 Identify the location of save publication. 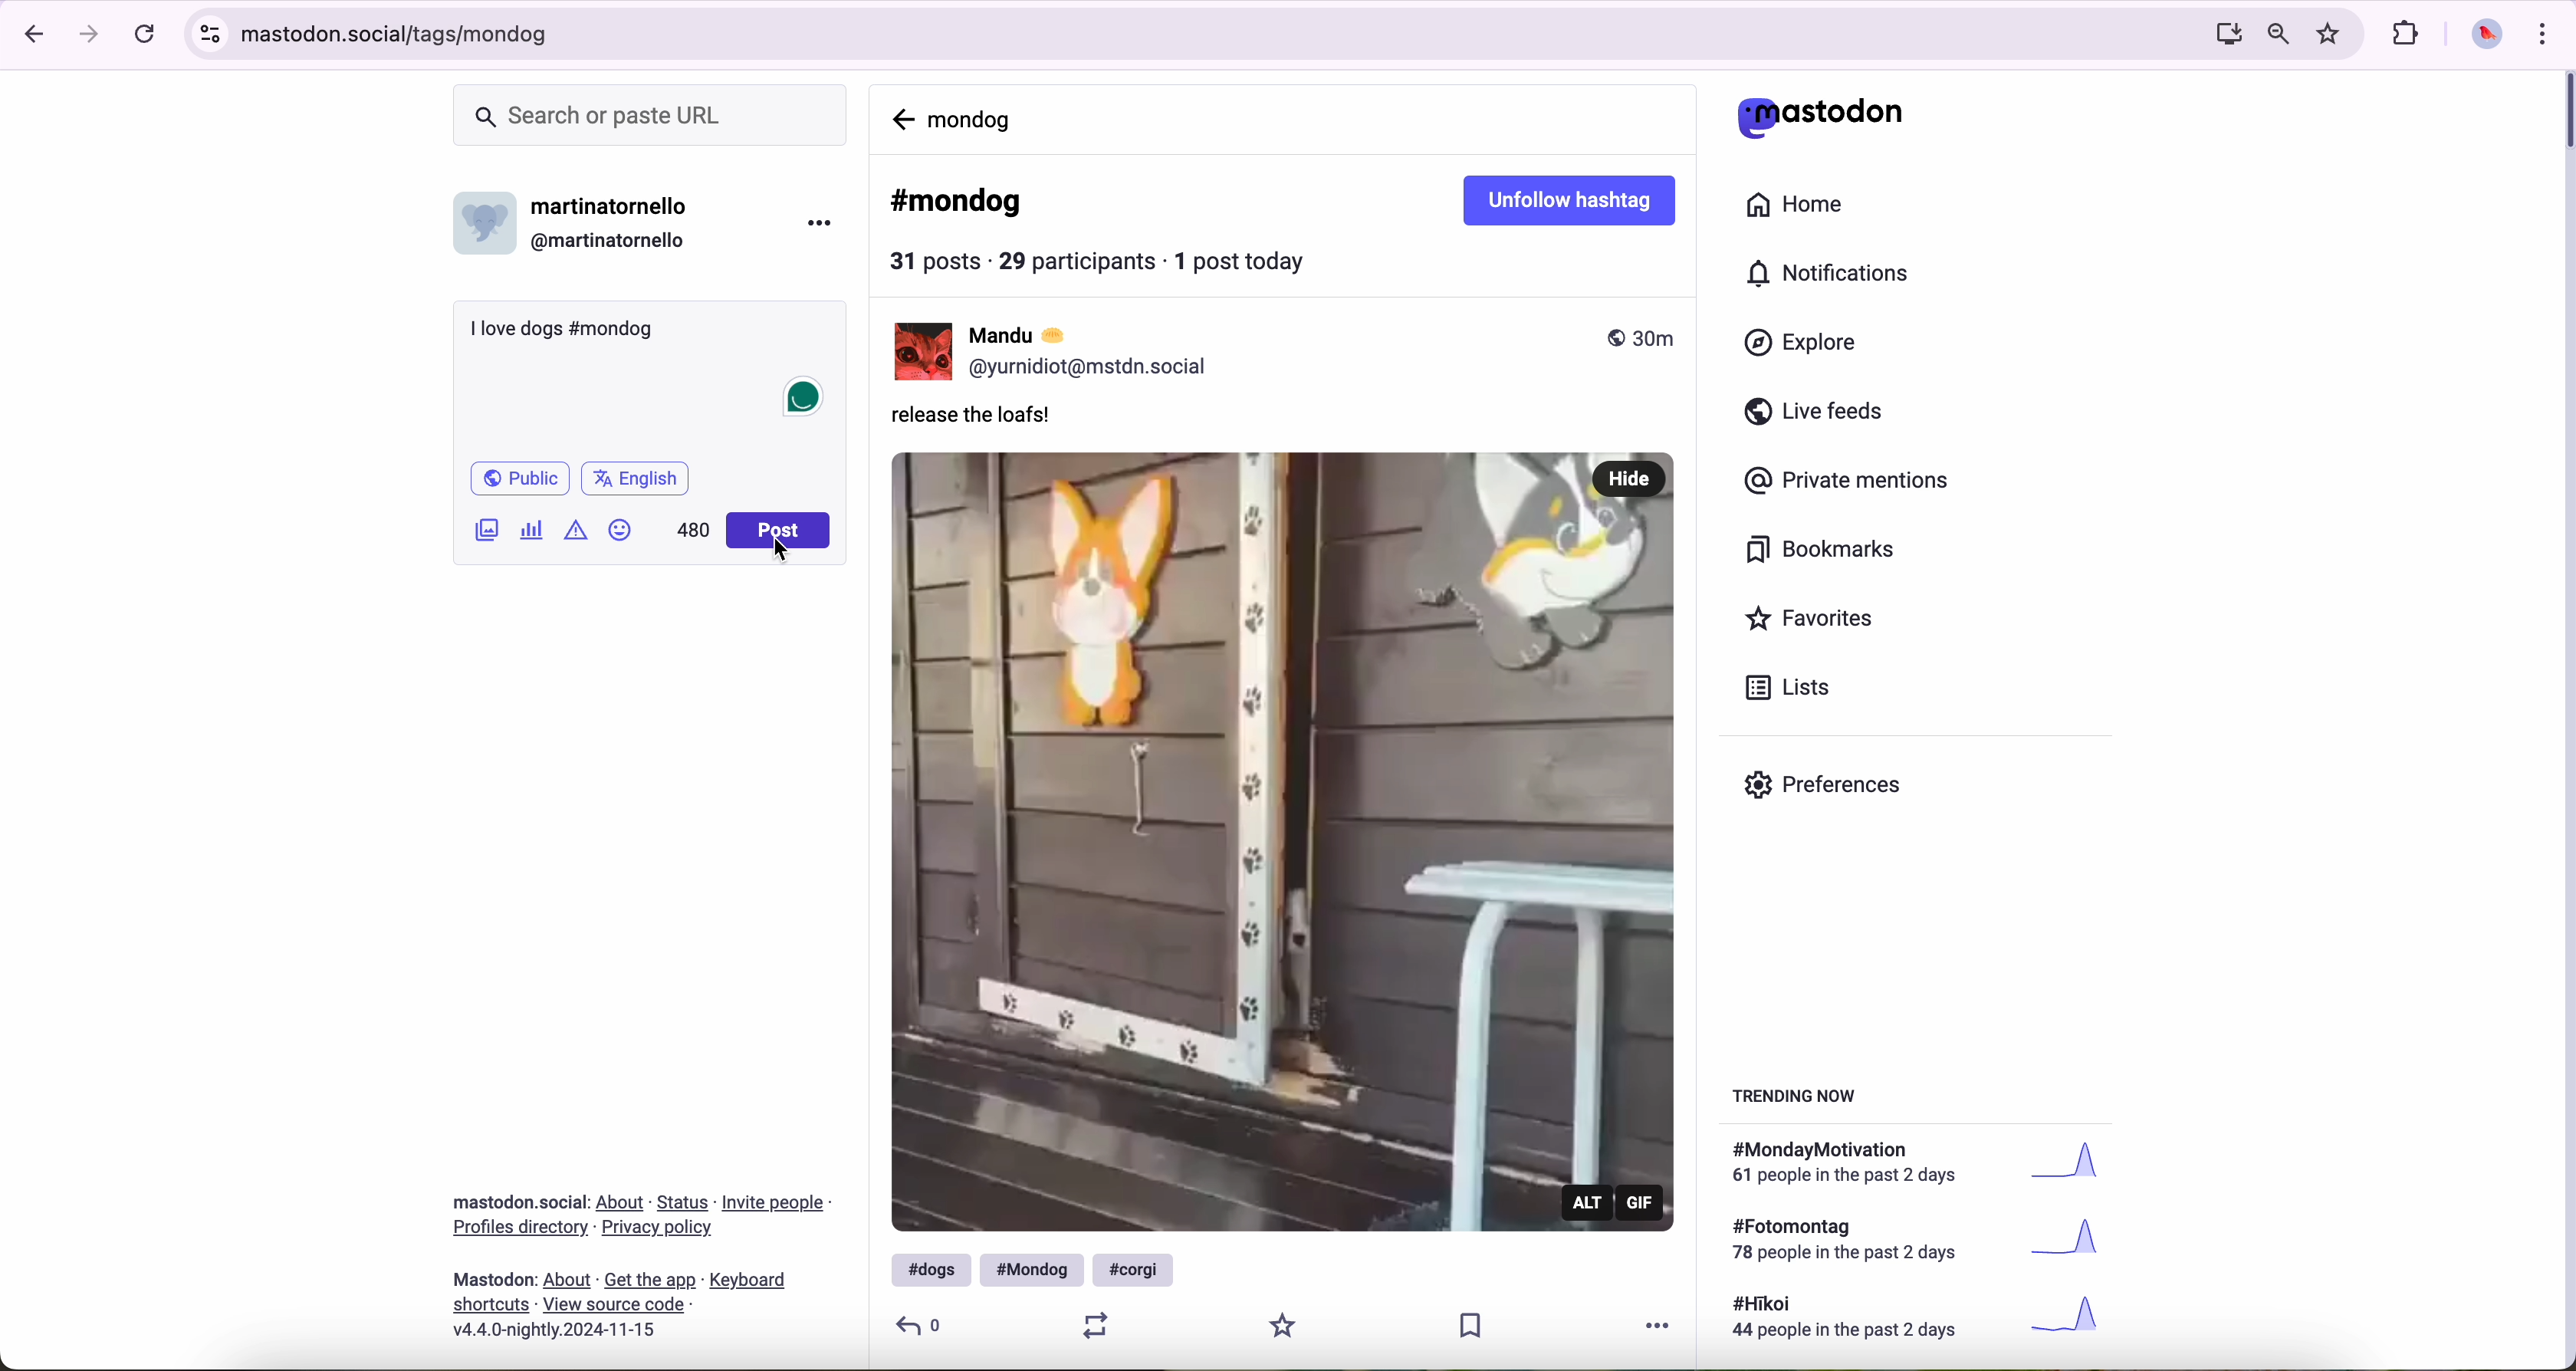
(1479, 1328).